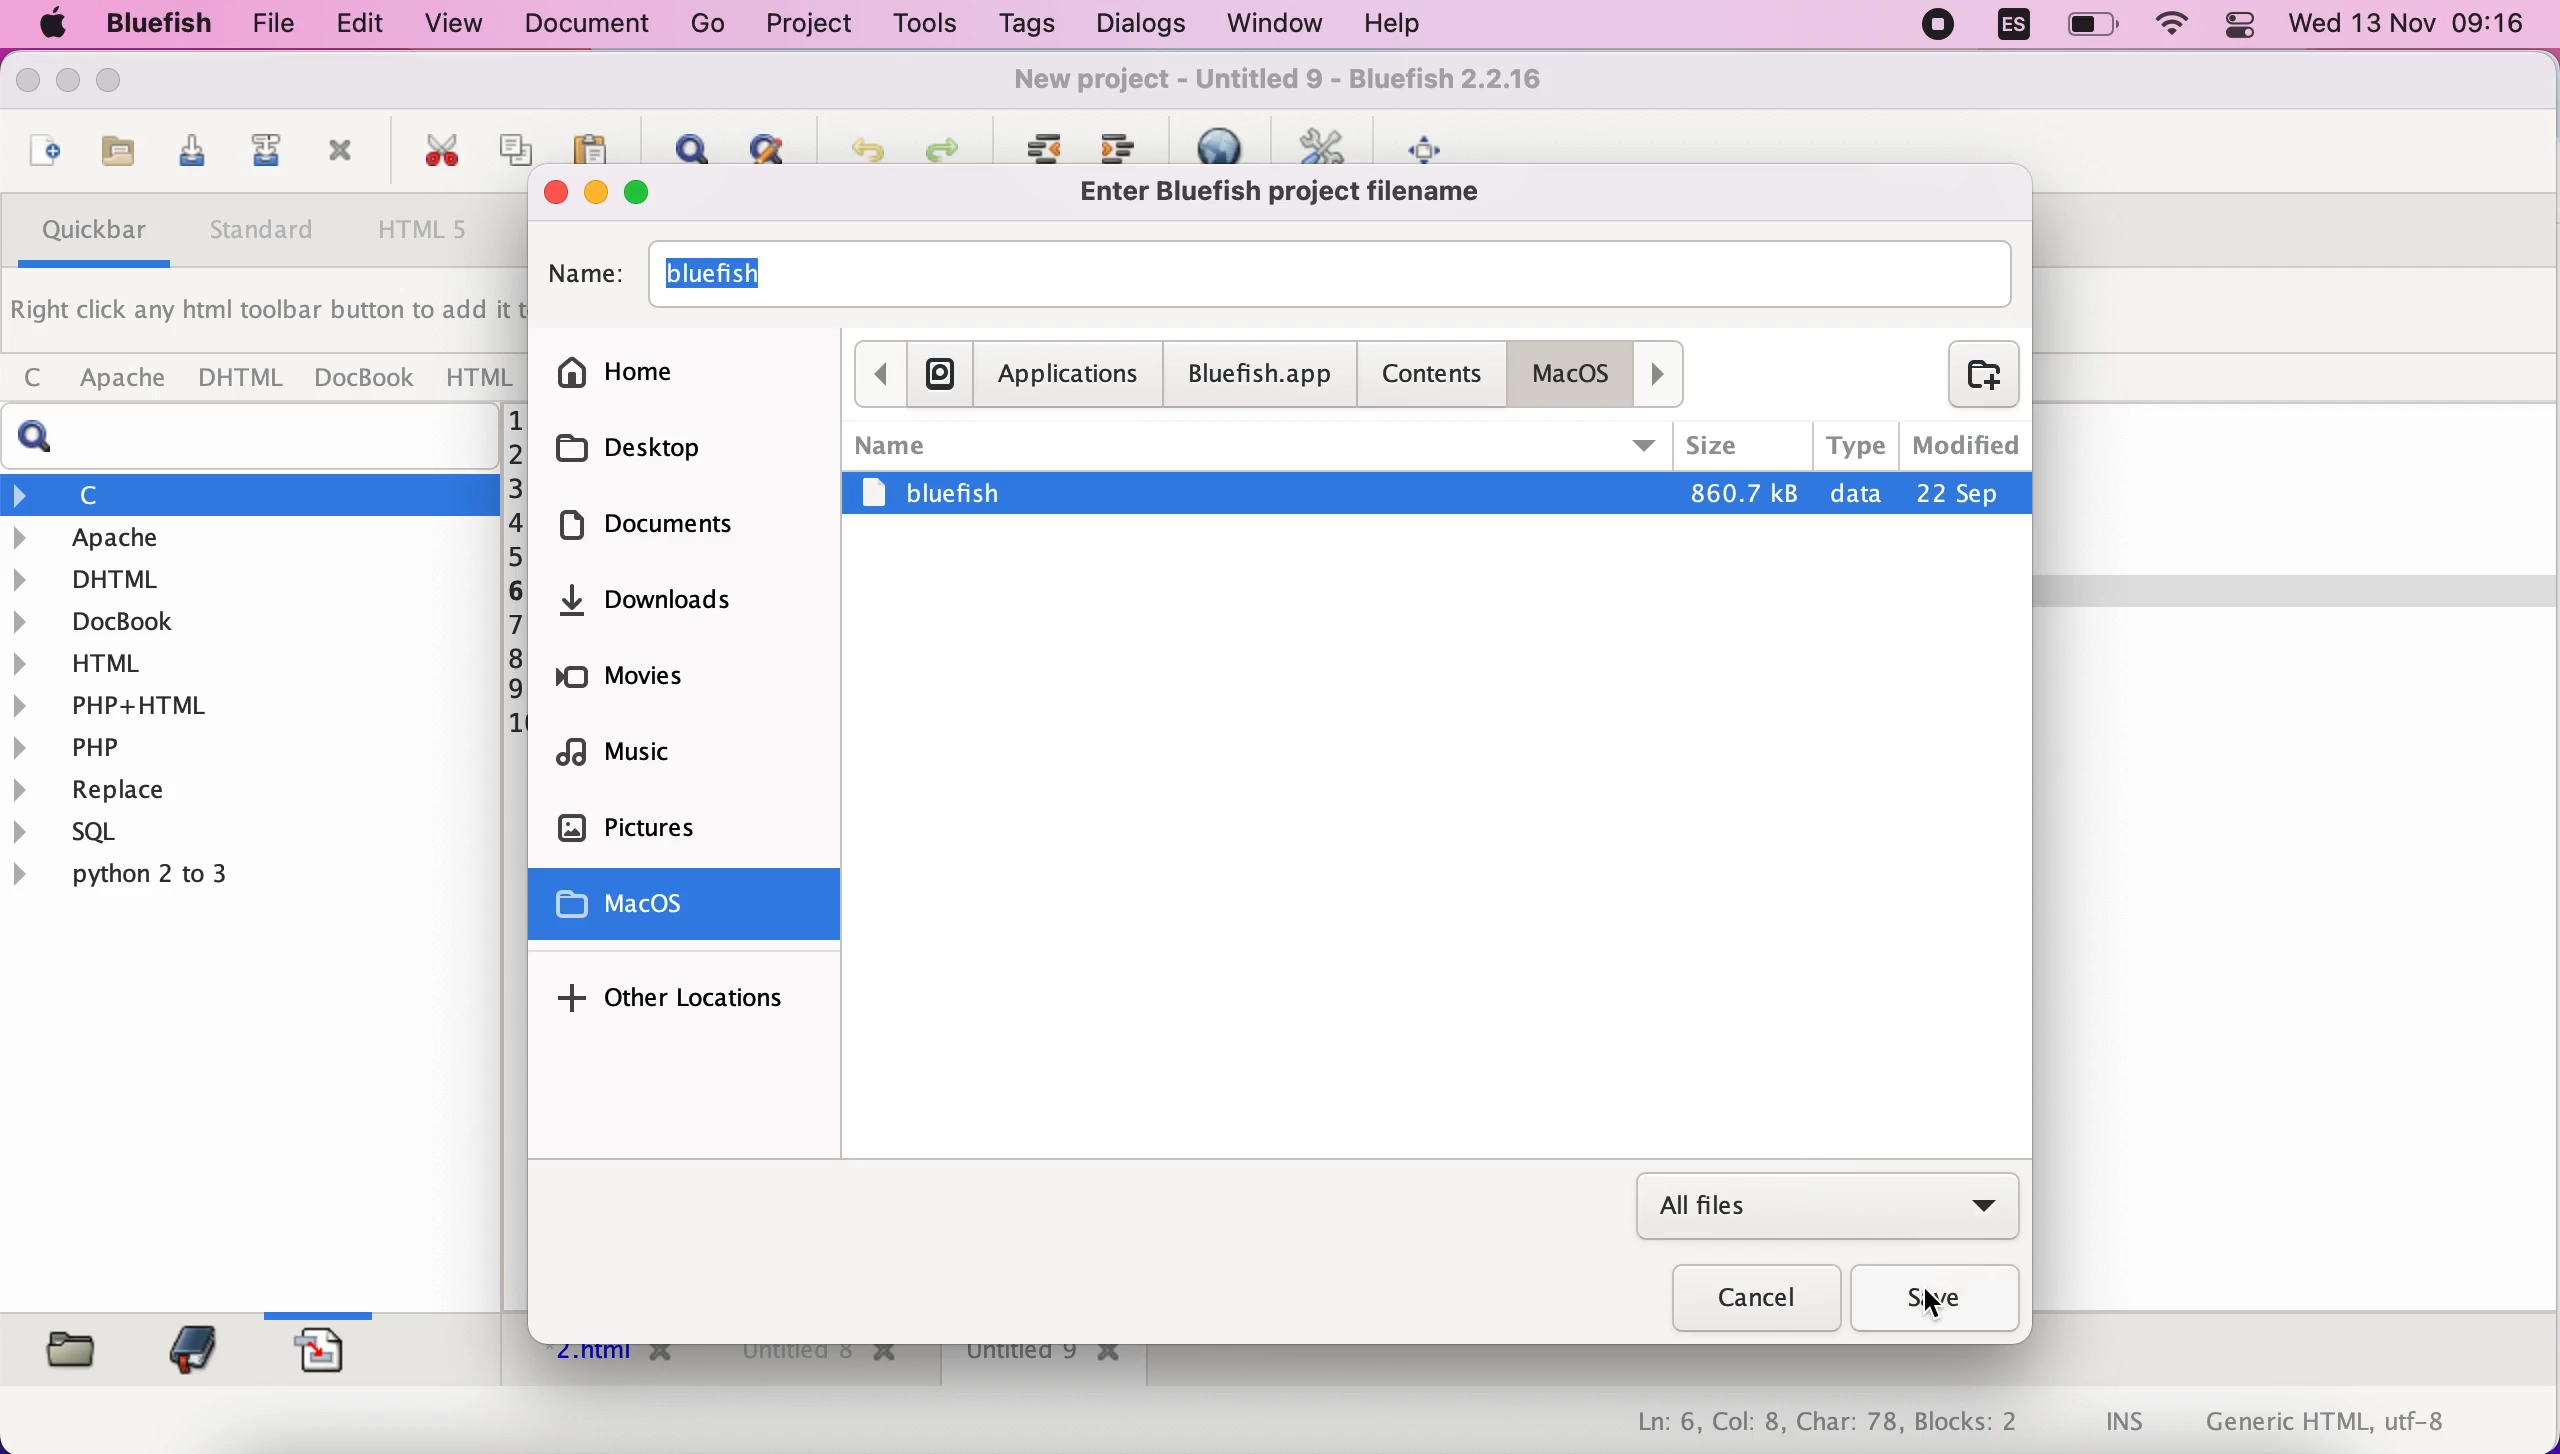 This screenshot has height=1454, width=2560. What do you see at coordinates (693, 759) in the screenshot?
I see `music` at bounding box center [693, 759].